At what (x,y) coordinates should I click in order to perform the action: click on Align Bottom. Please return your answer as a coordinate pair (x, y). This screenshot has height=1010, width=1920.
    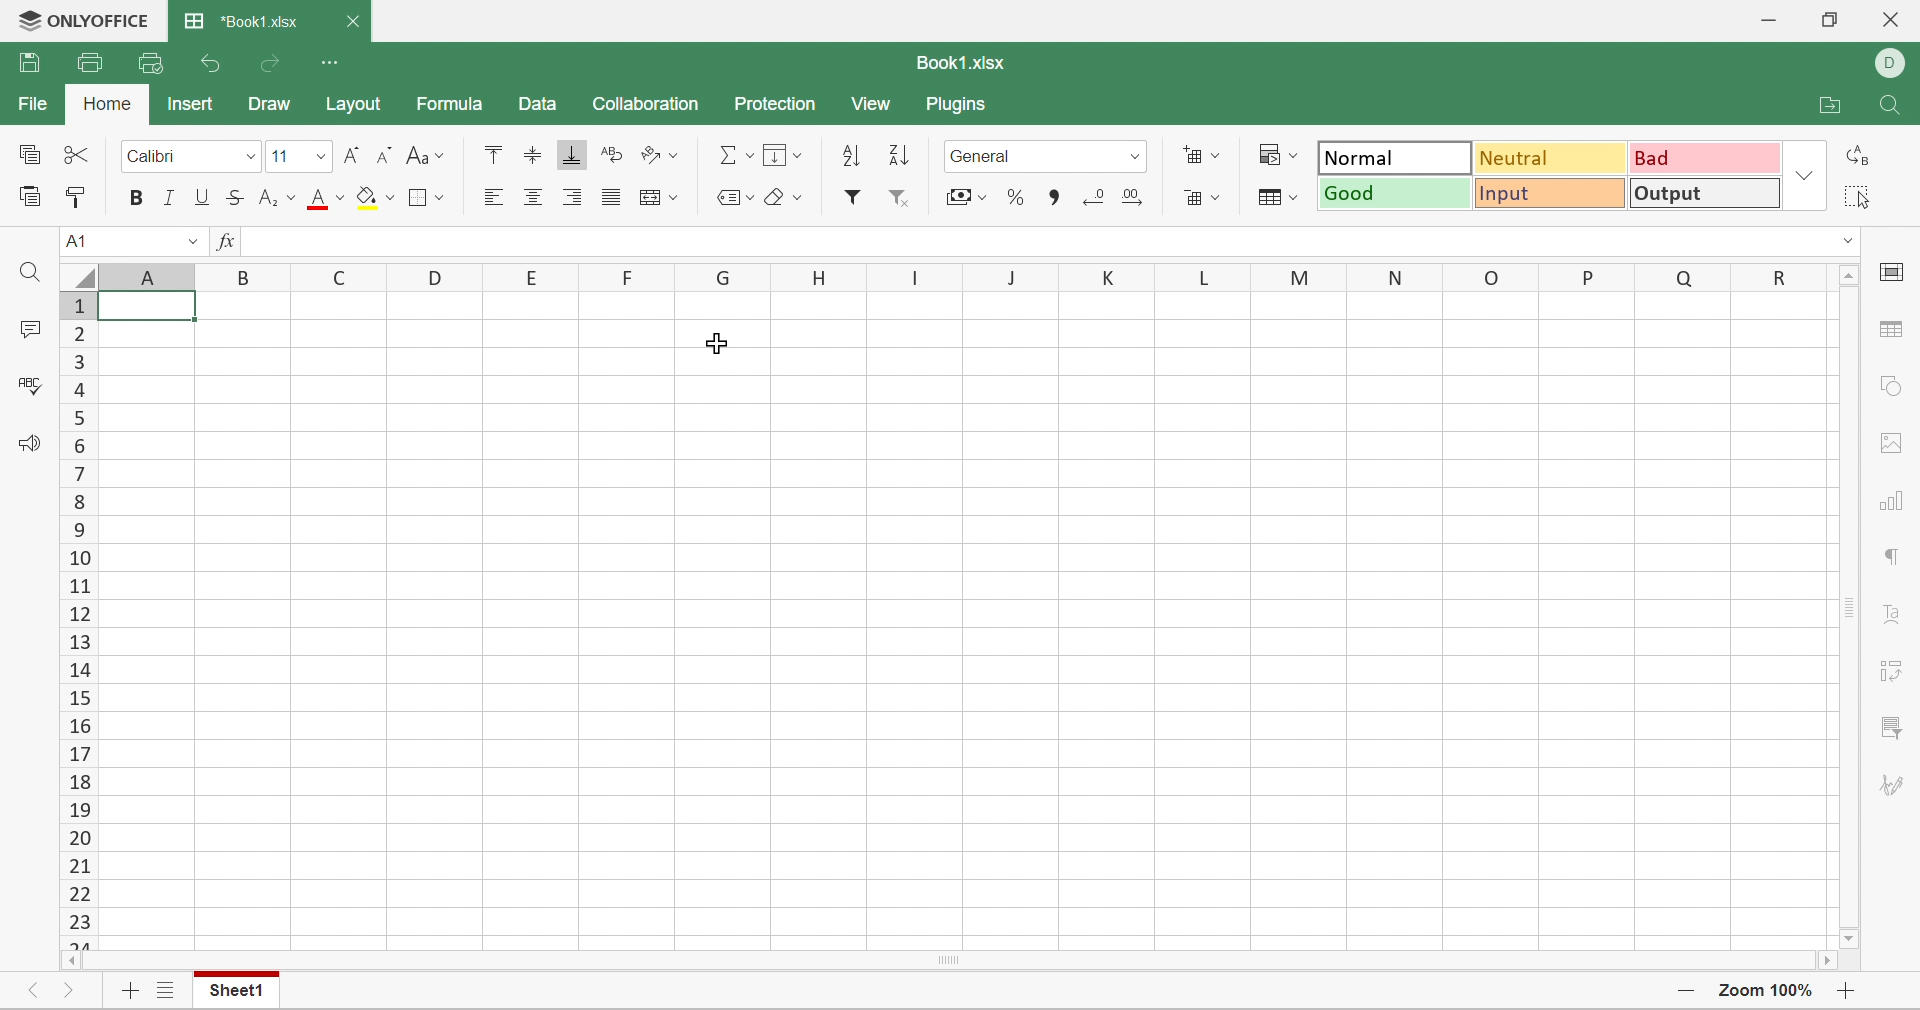
    Looking at the image, I should click on (574, 154).